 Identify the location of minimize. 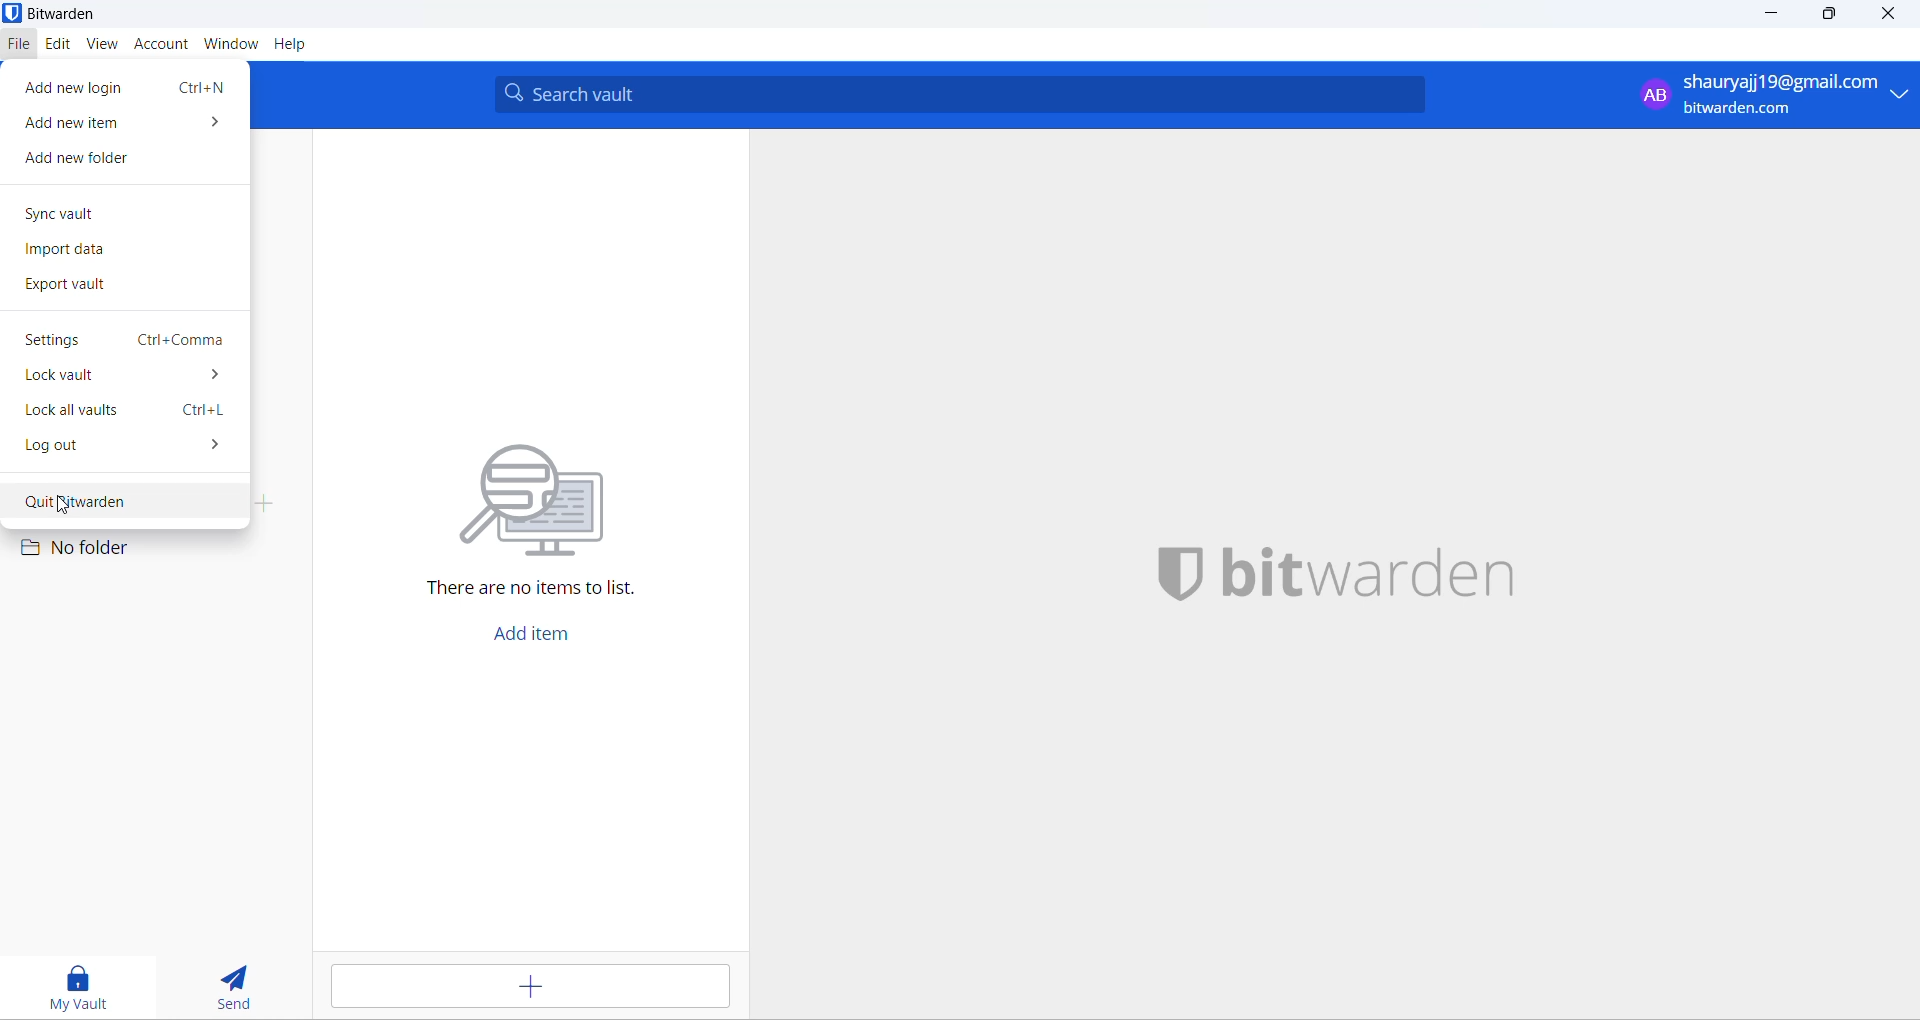
(1773, 17).